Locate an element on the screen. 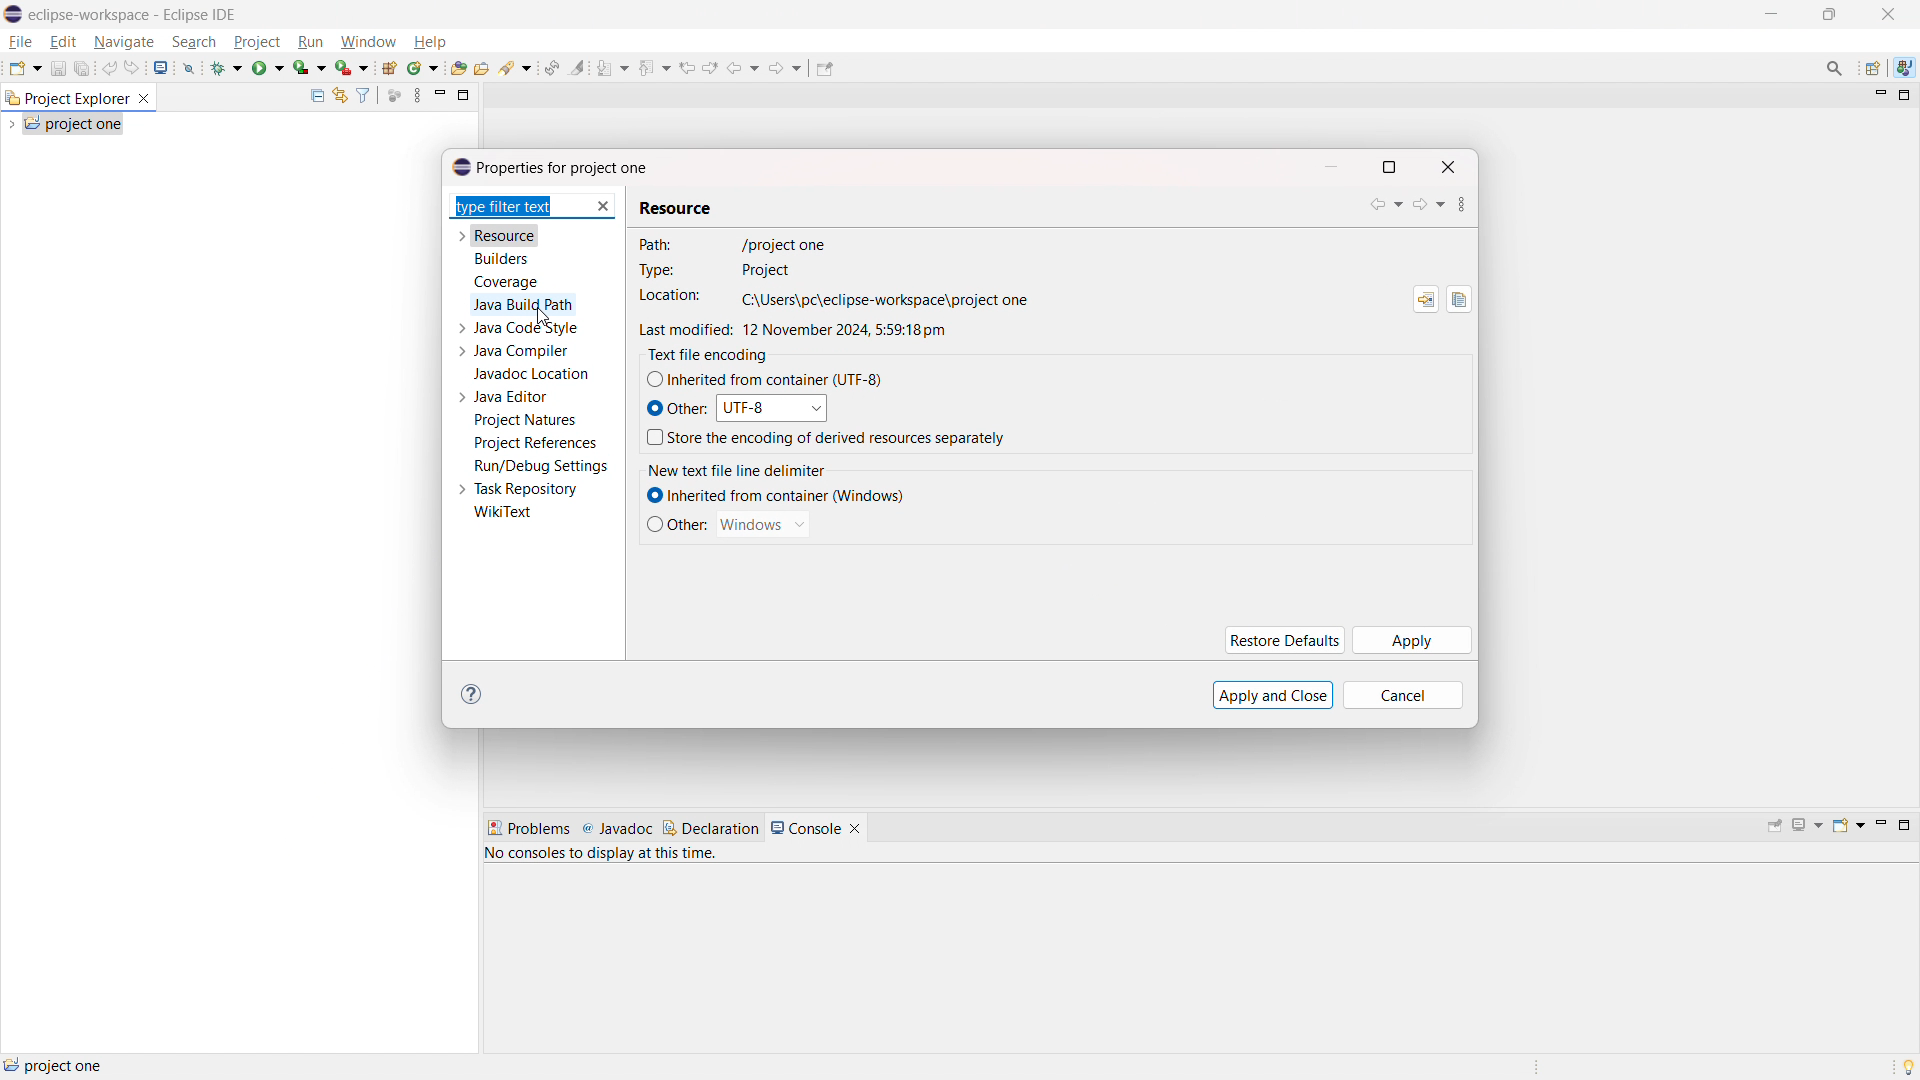 The height and width of the screenshot is (1080, 1920). edit is located at coordinates (63, 43).